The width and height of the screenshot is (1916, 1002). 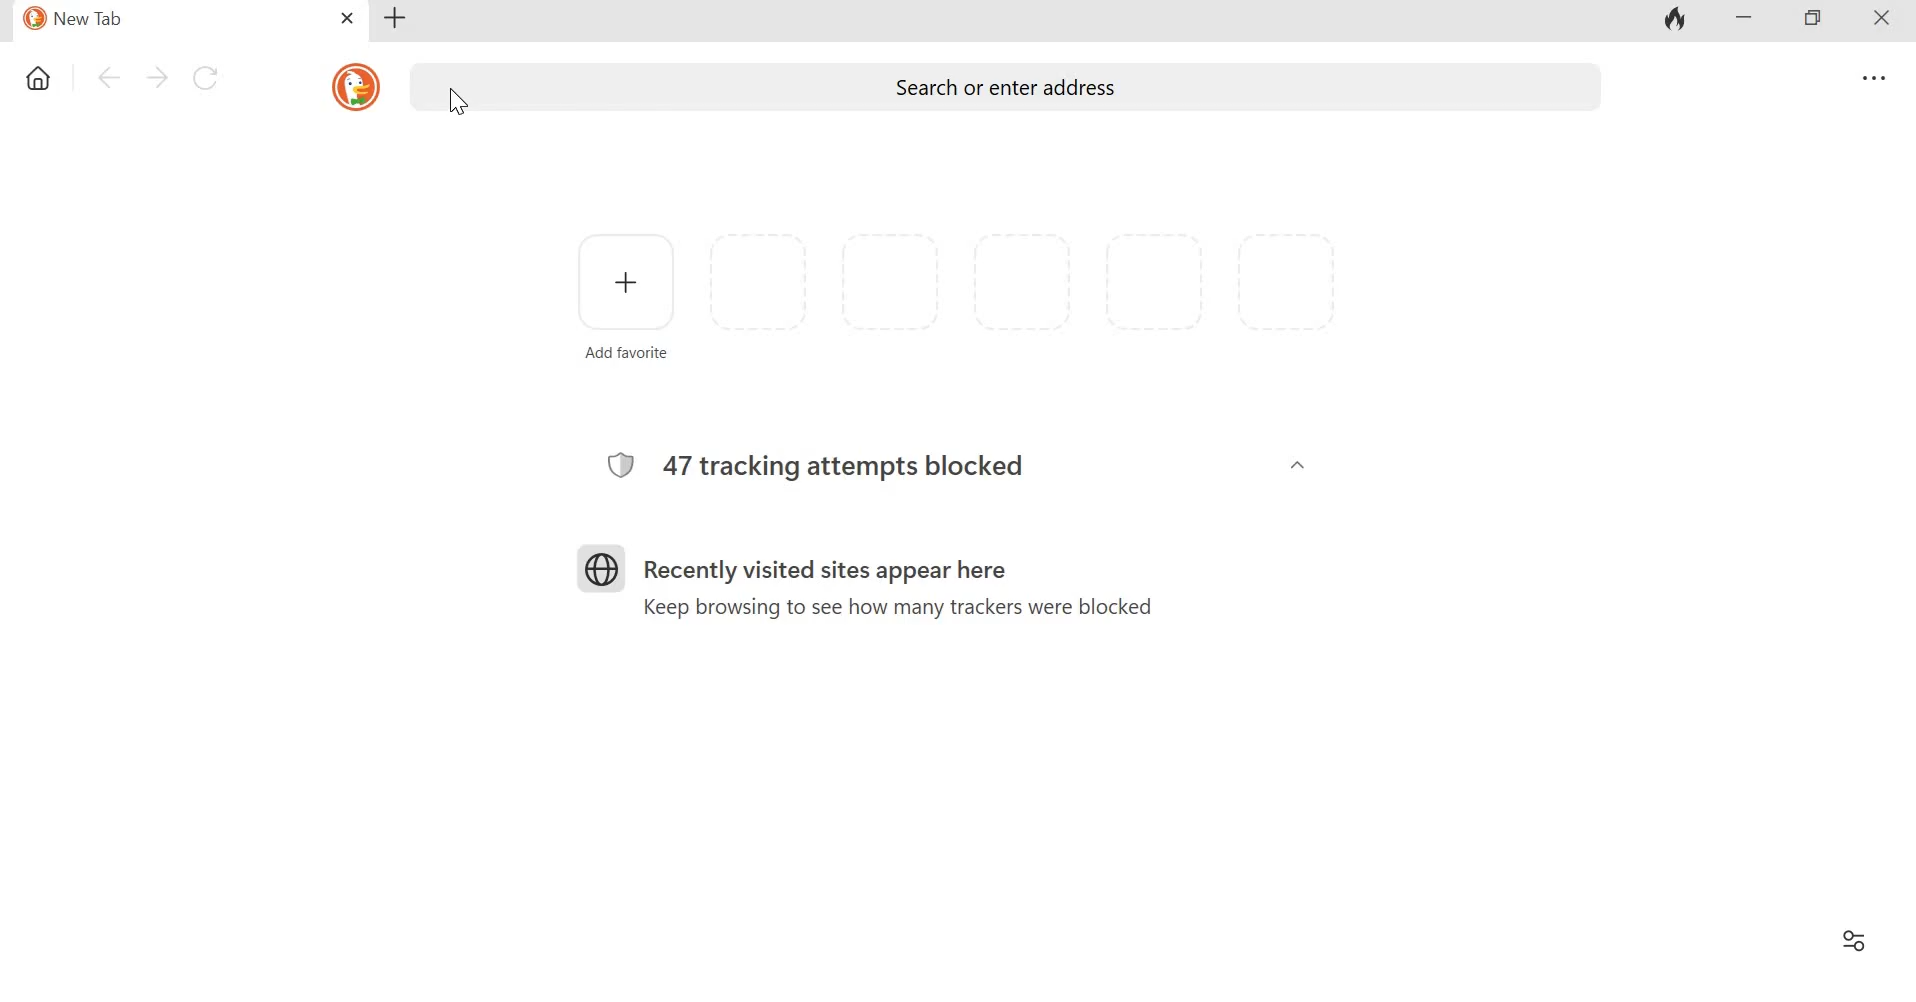 What do you see at coordinates (1868, 75) in the screenshot?
I see `Overflow menu` at bounding box center [1868, 75].